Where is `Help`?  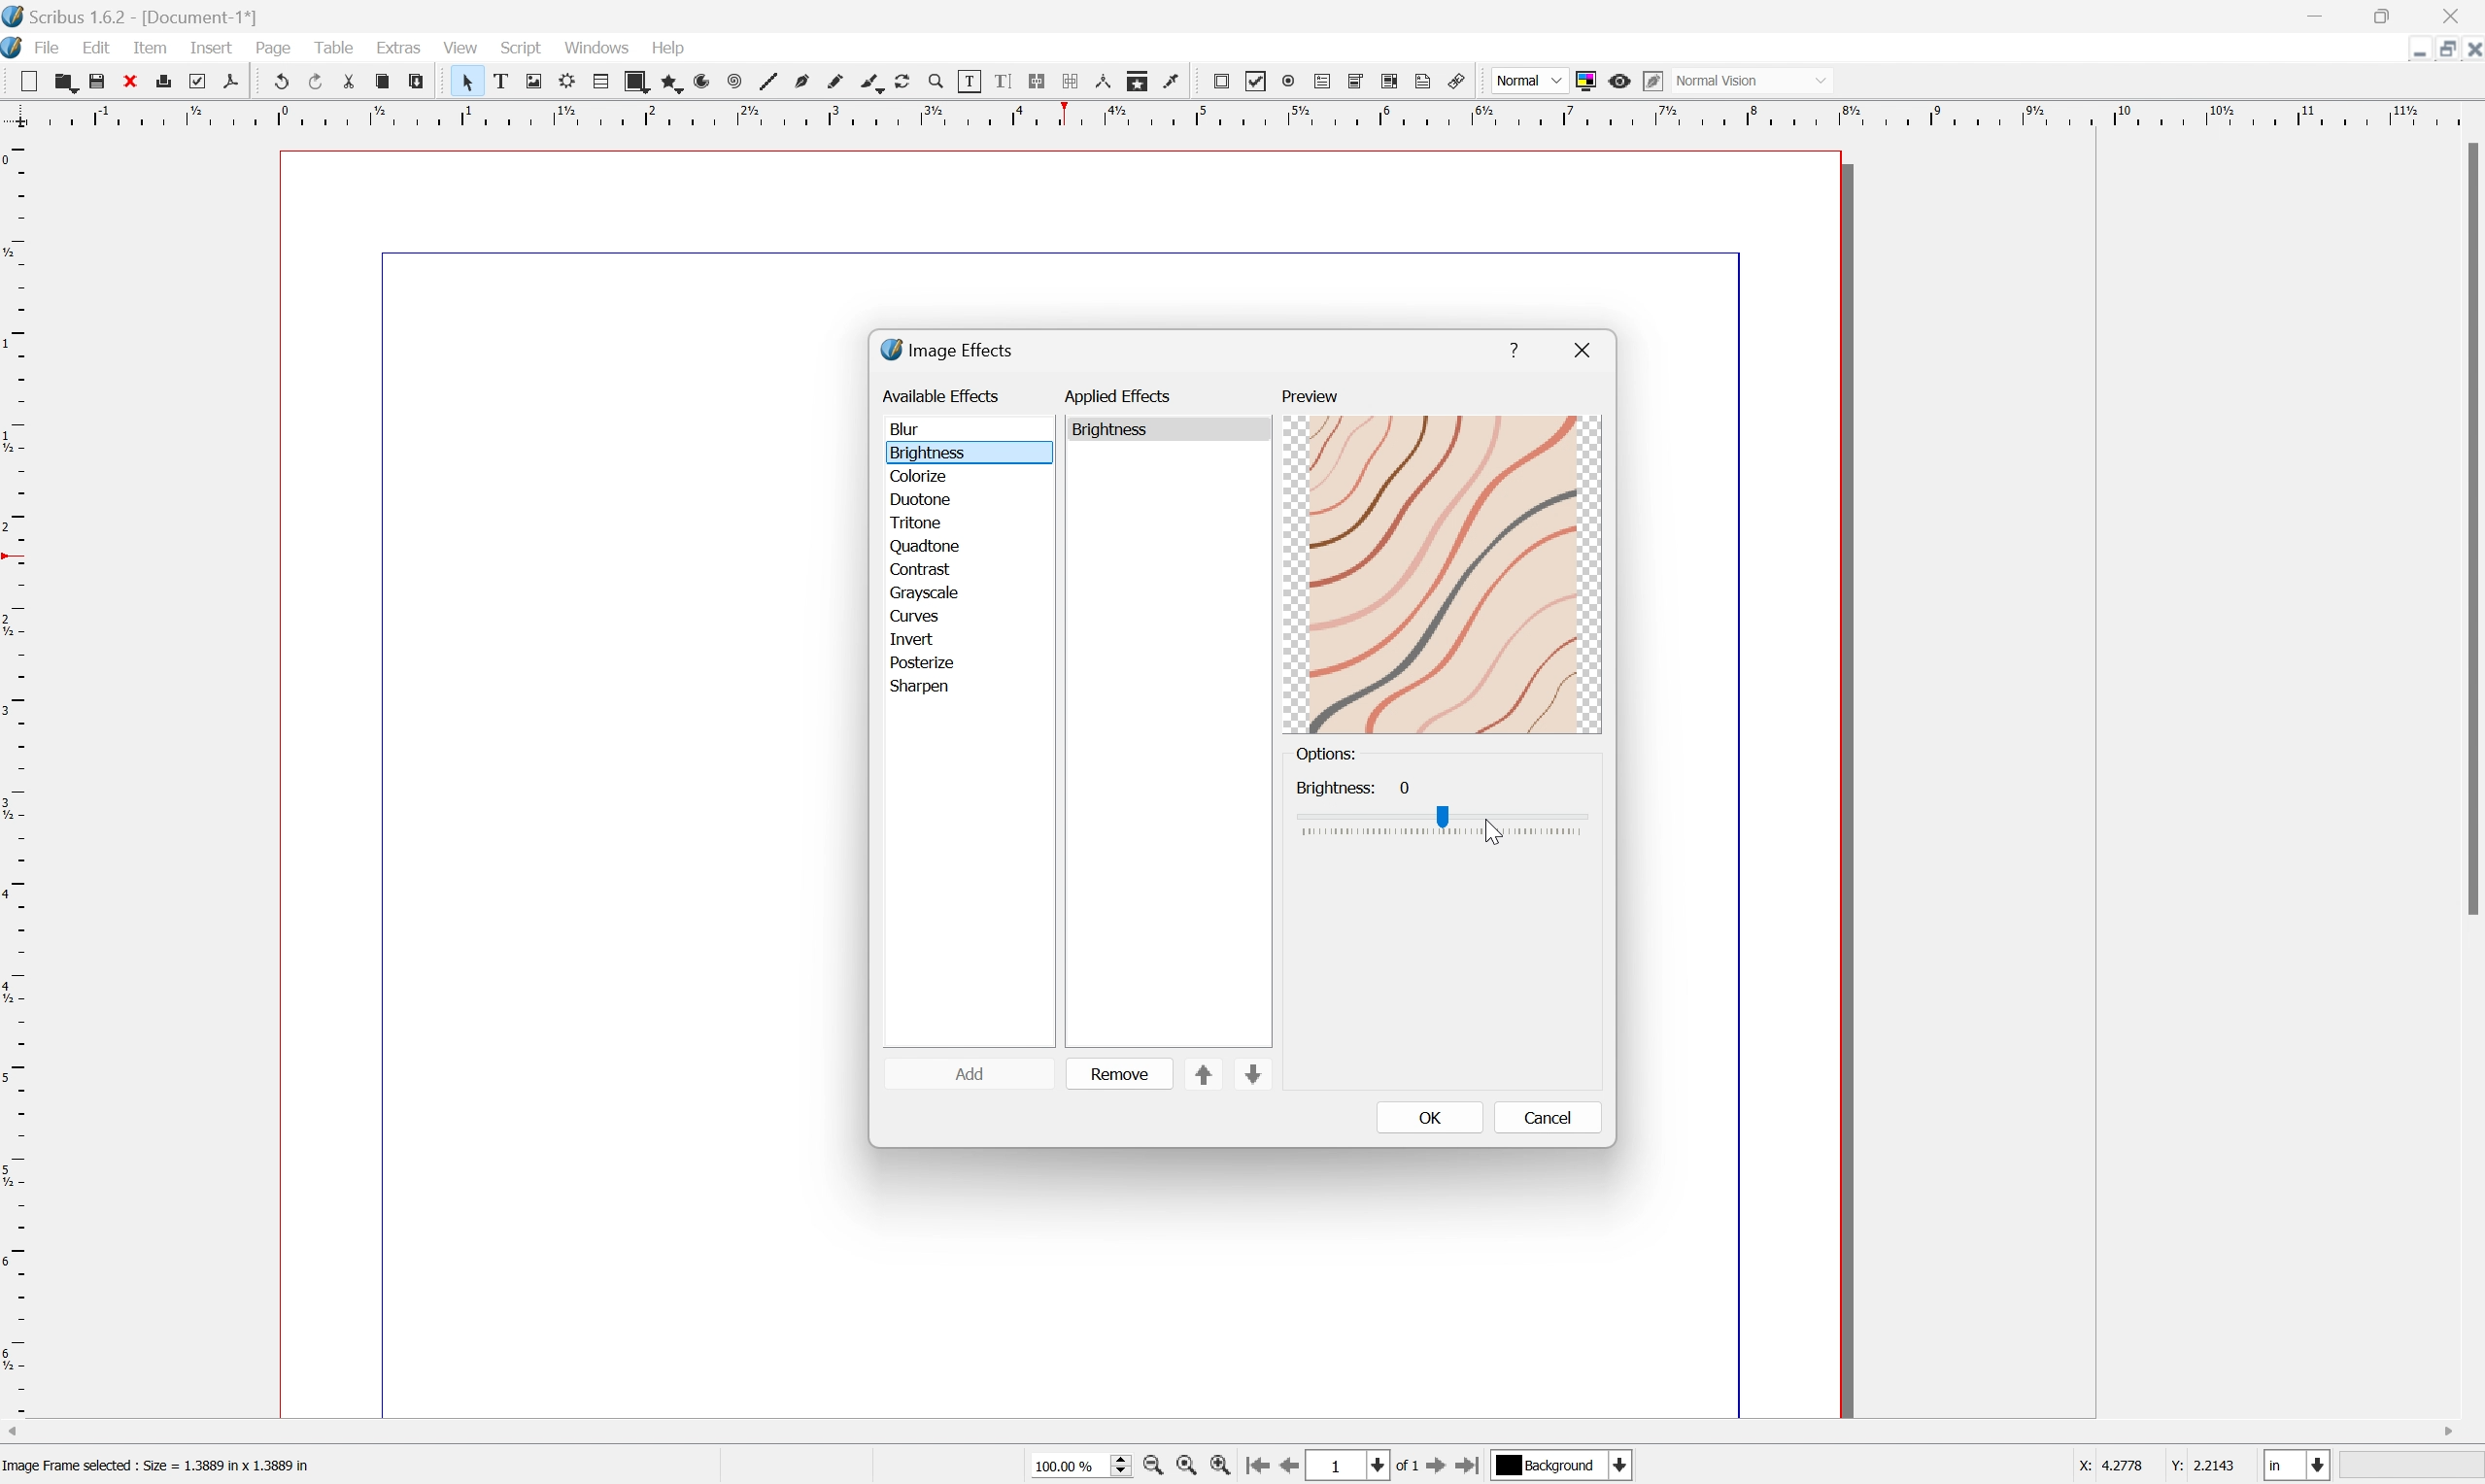 Help is located at coordinates (668, 47).